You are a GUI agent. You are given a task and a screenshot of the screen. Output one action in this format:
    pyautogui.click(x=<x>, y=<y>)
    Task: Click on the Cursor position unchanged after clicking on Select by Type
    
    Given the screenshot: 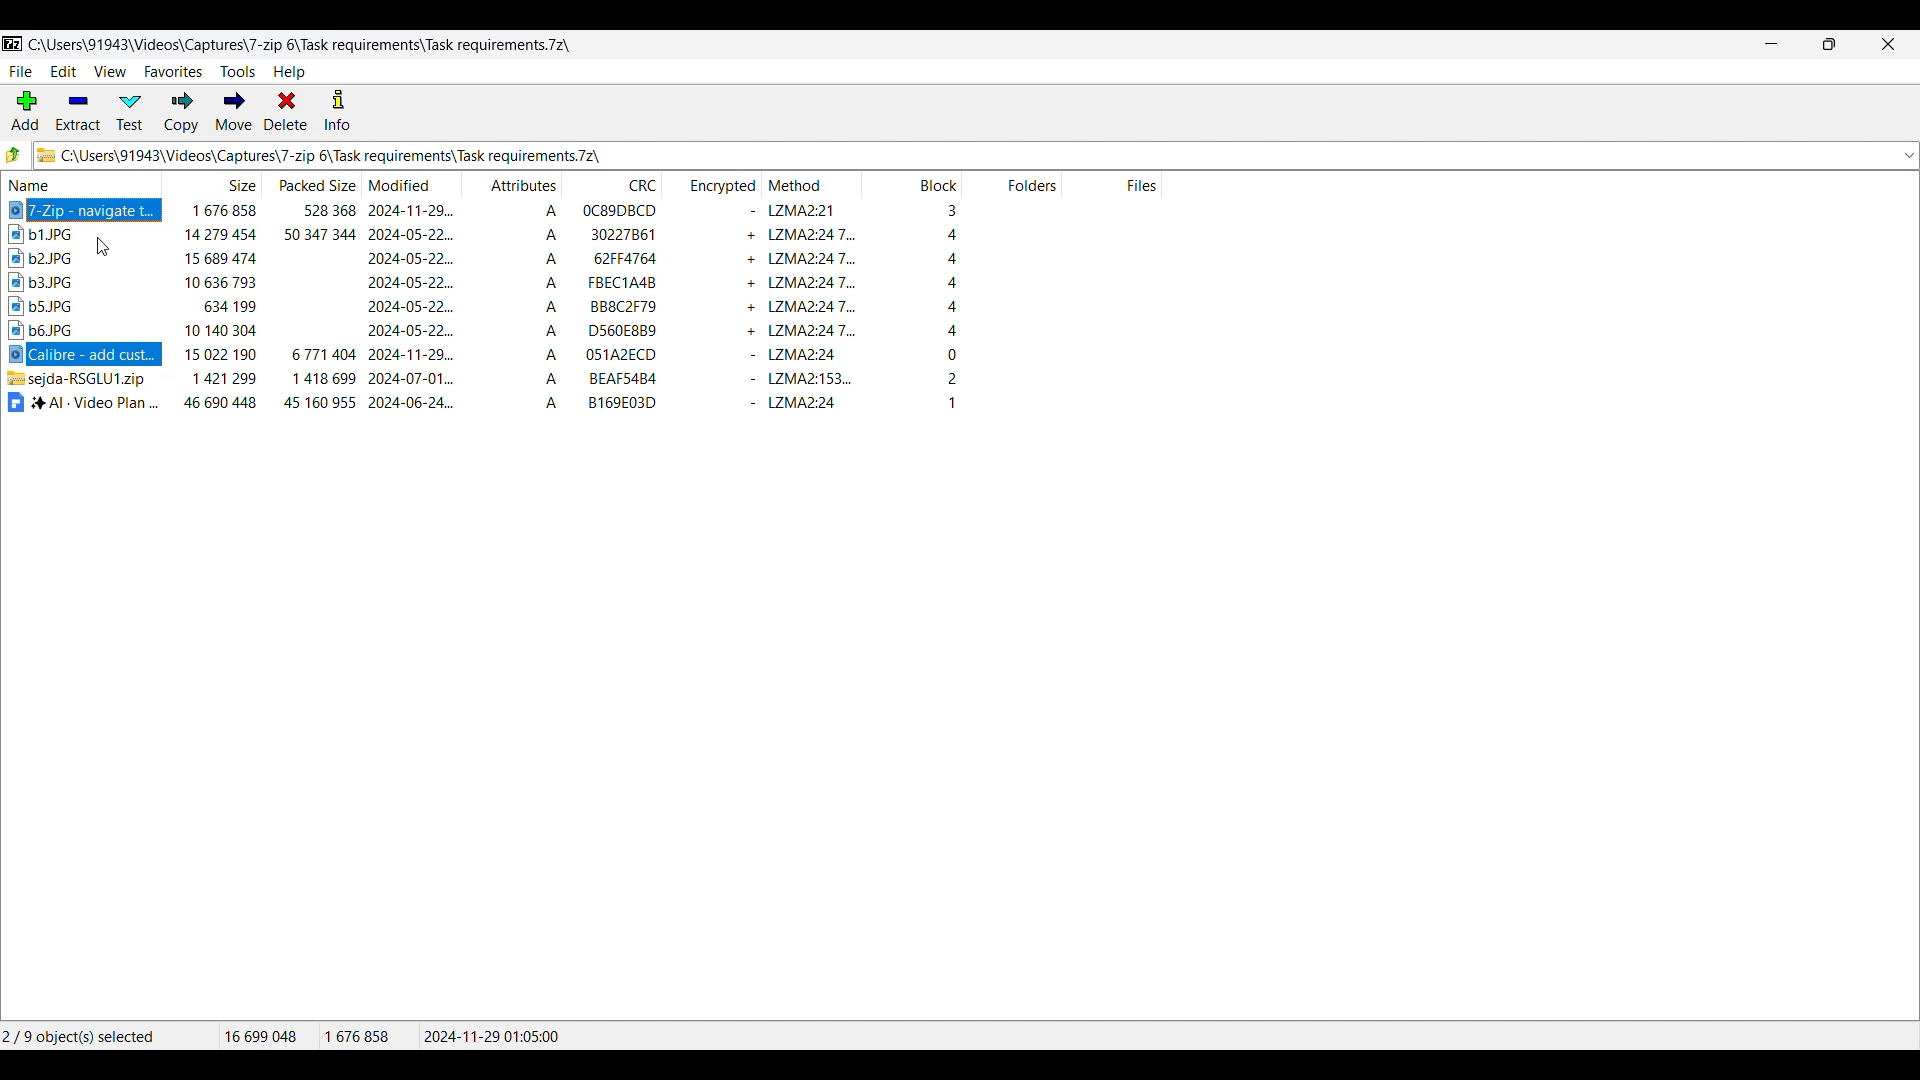 What is the action you would take?
    pyautogui.click(x=102, y=247)
    